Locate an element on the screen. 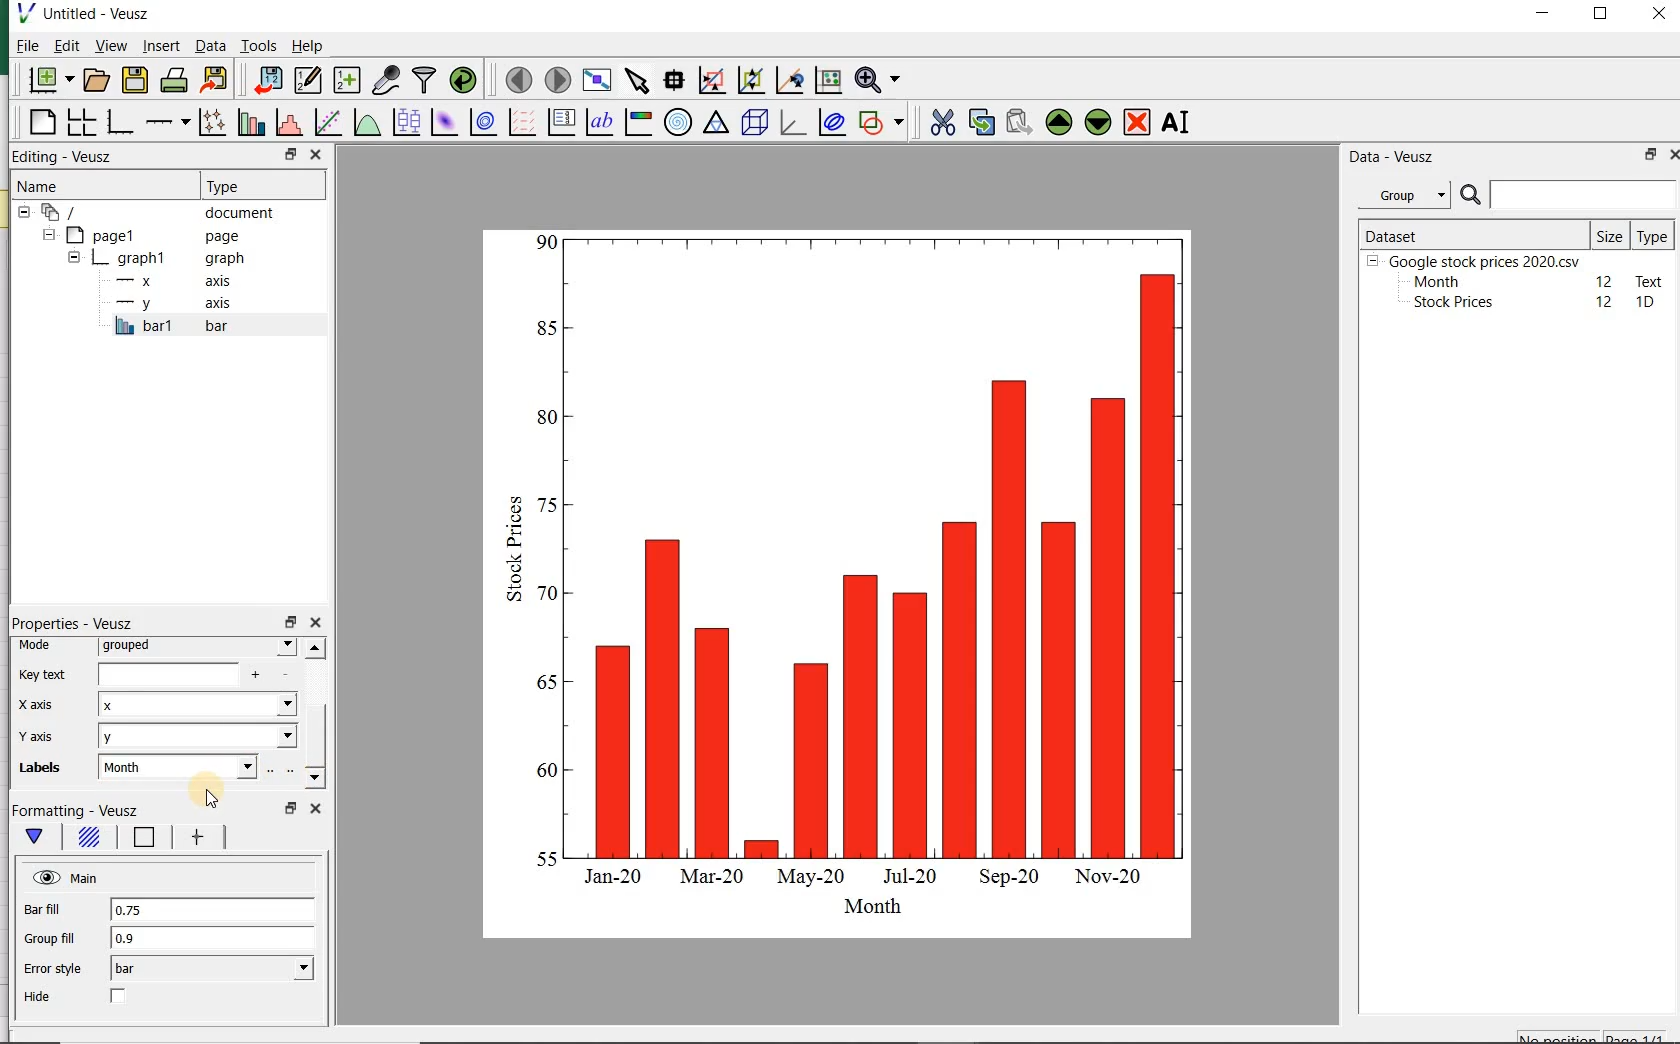 The image size is (1680, 1044). File is located at coordinates (22, 48).